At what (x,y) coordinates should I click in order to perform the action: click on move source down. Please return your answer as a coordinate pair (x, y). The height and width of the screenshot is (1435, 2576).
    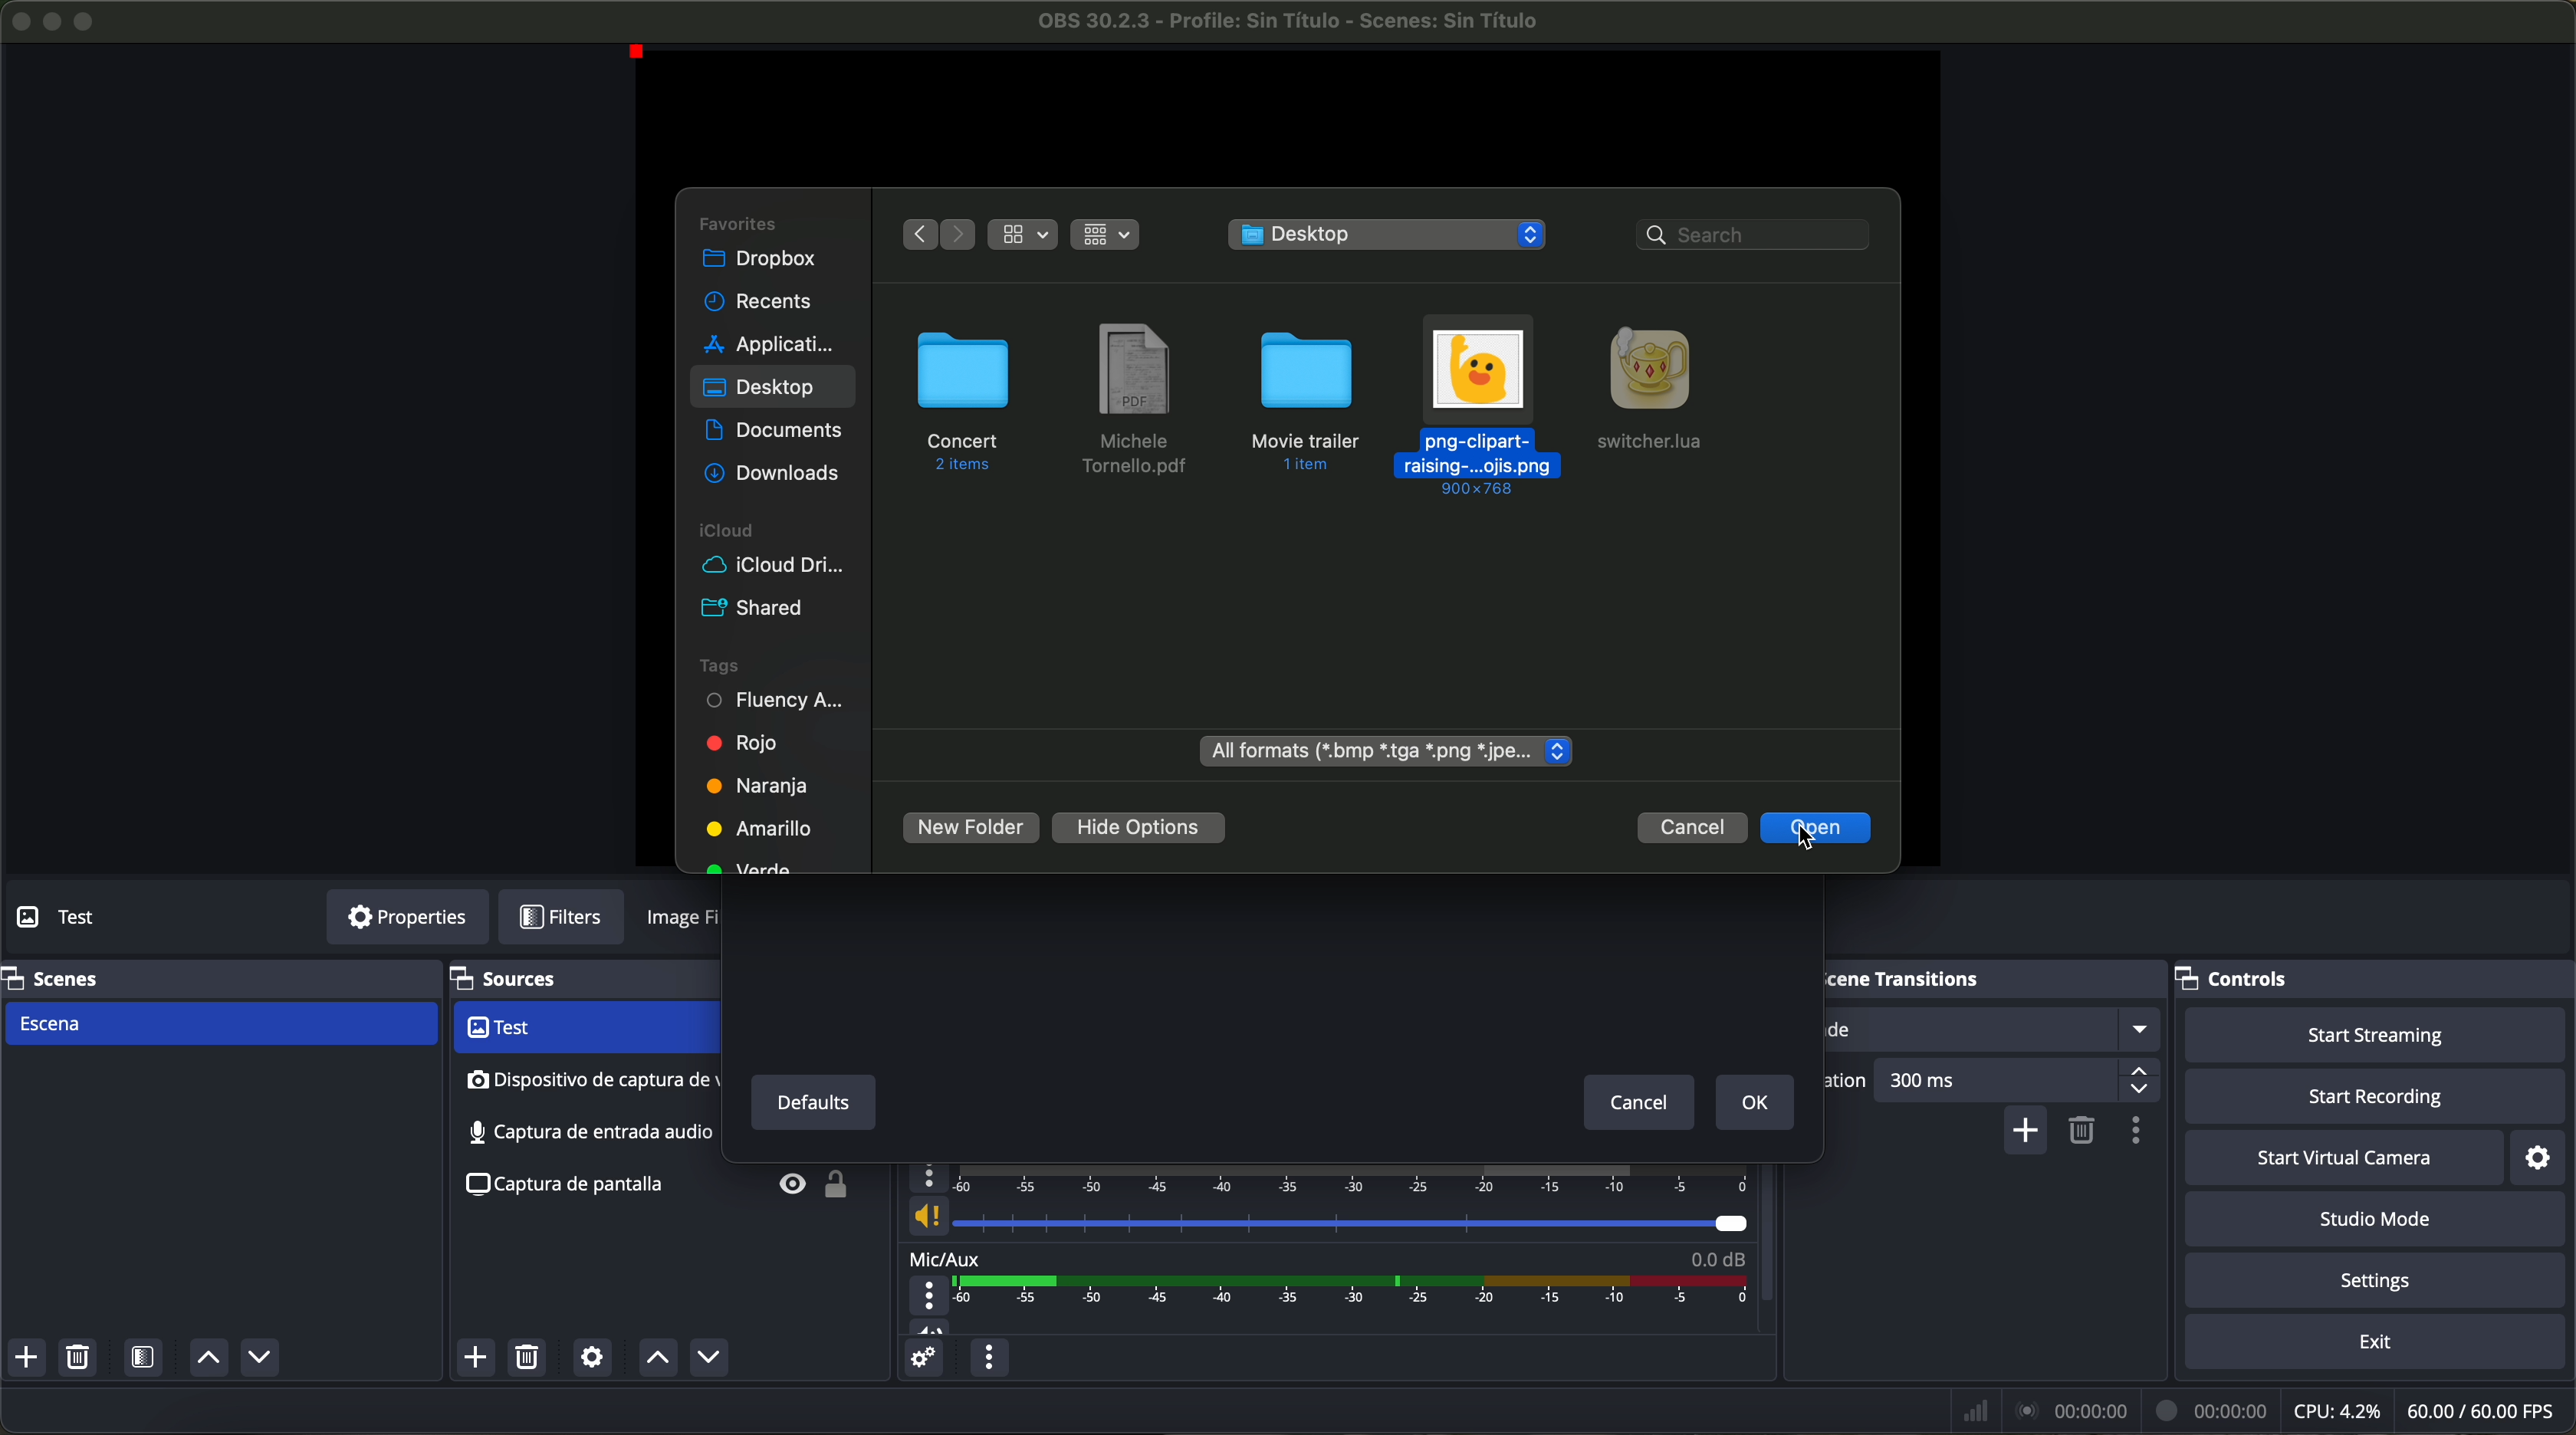
    Looking at the image, I should click on (704, 1359).